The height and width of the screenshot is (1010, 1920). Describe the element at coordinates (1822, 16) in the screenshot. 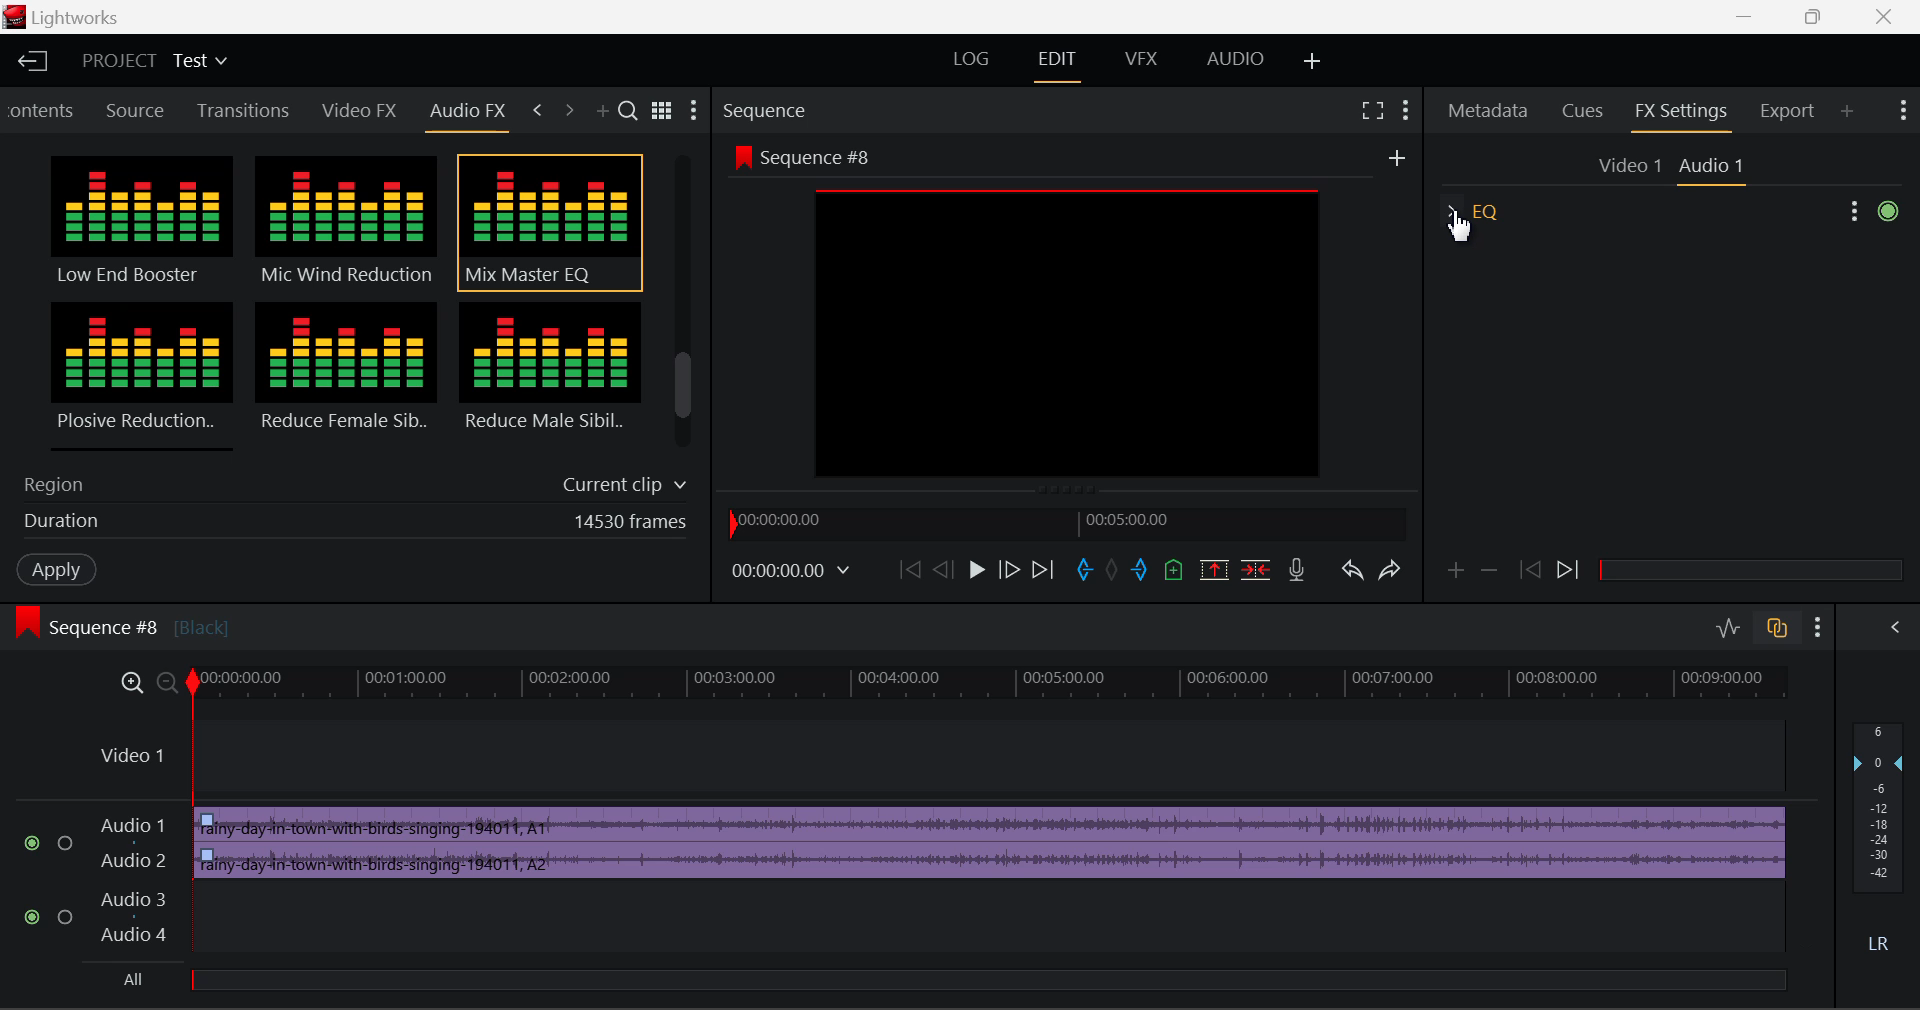

I see `Minimize` at that location.